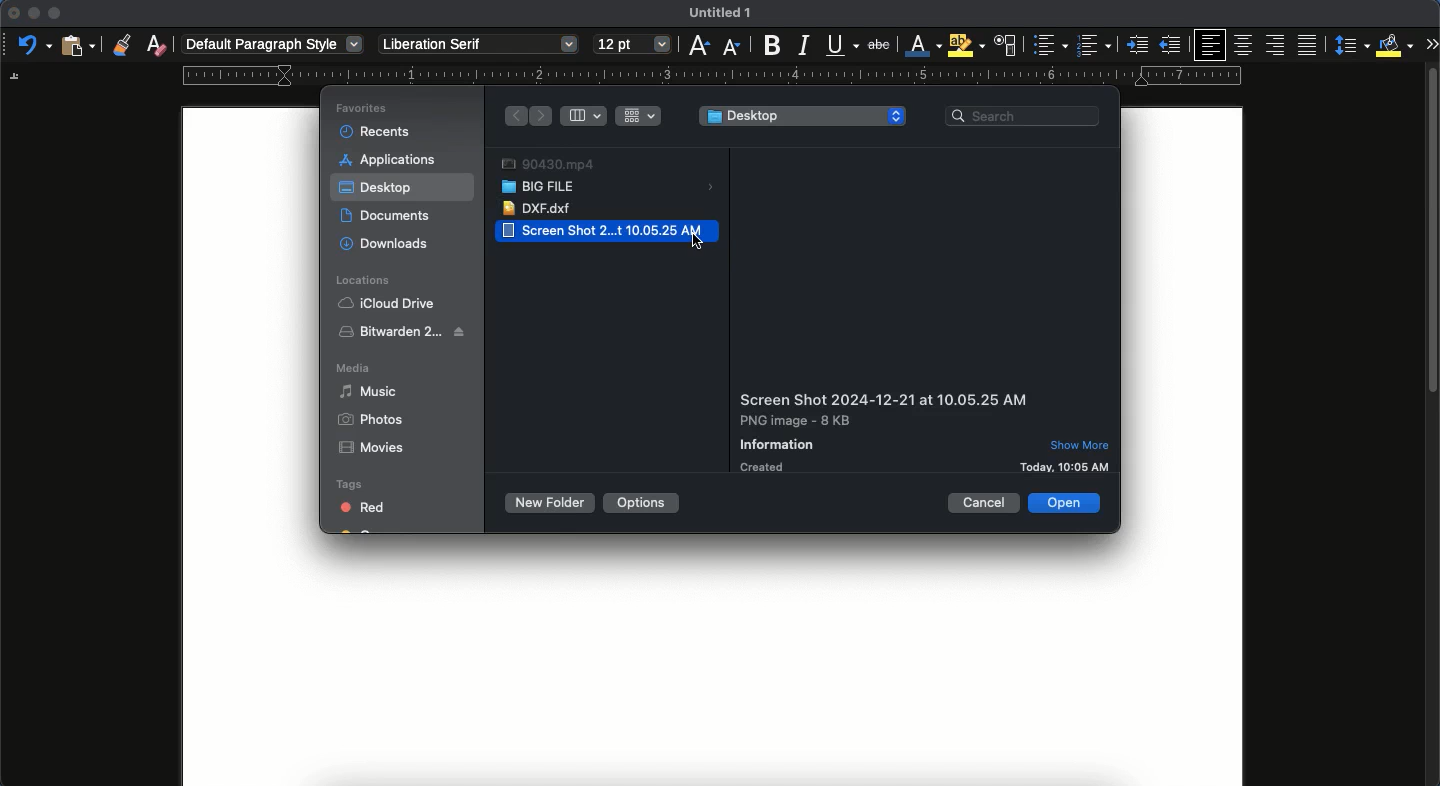 The image size is (1440, 786). I want to click on open, so click(1067, 503).